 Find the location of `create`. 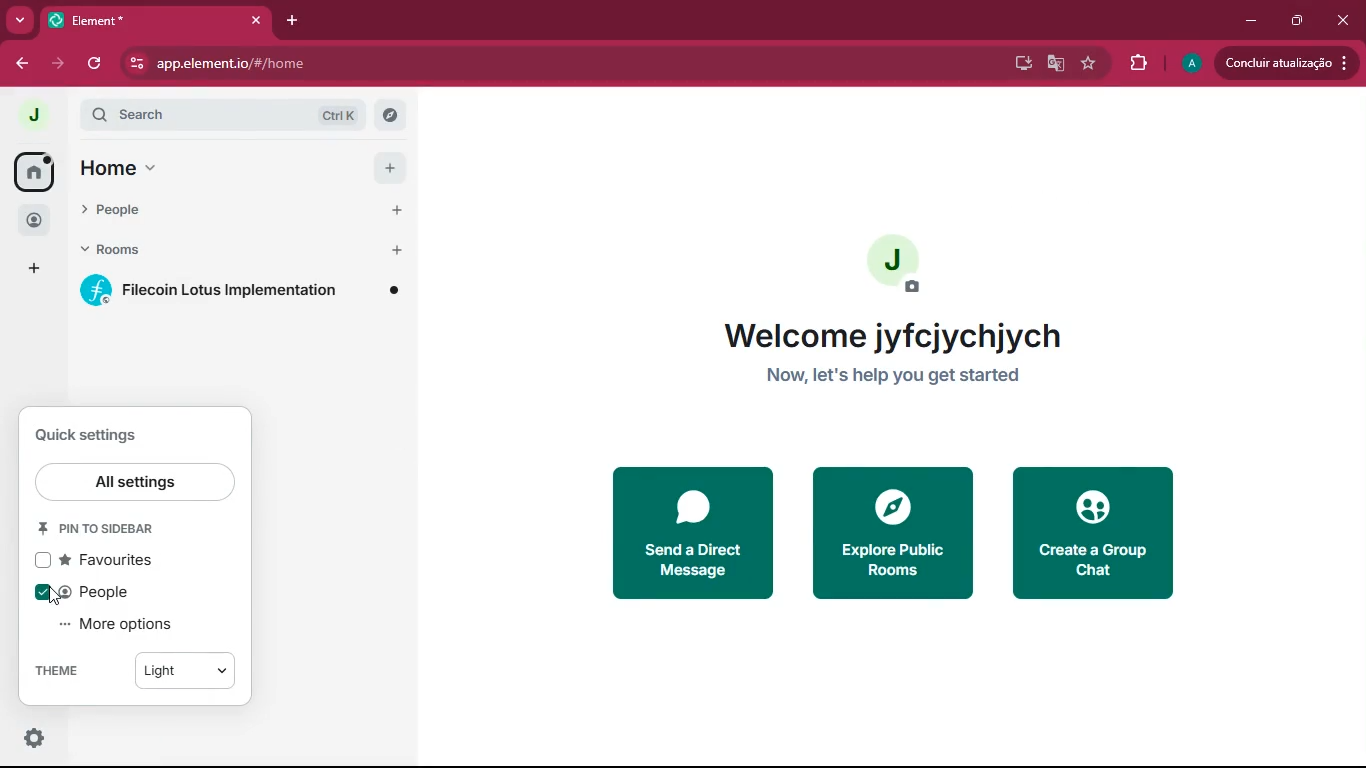

create is located at coordinates (1095, 534).